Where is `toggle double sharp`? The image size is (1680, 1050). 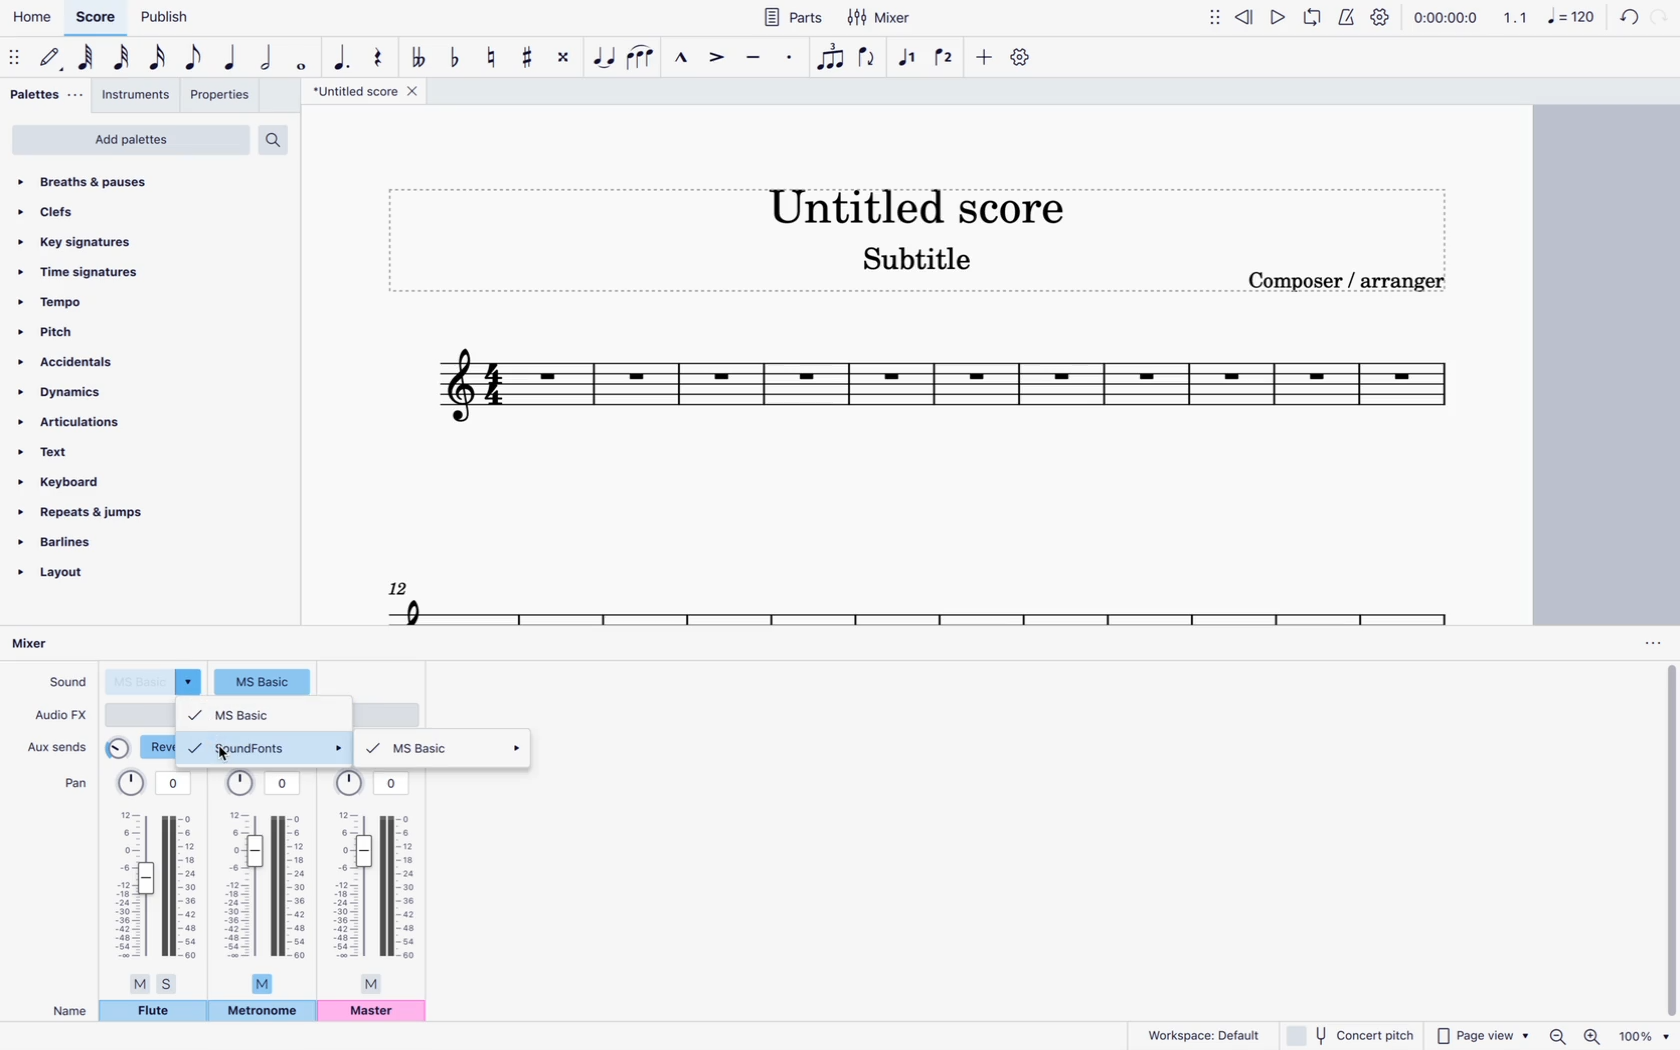
toggle double sharp is located at coordinates (567, 56).